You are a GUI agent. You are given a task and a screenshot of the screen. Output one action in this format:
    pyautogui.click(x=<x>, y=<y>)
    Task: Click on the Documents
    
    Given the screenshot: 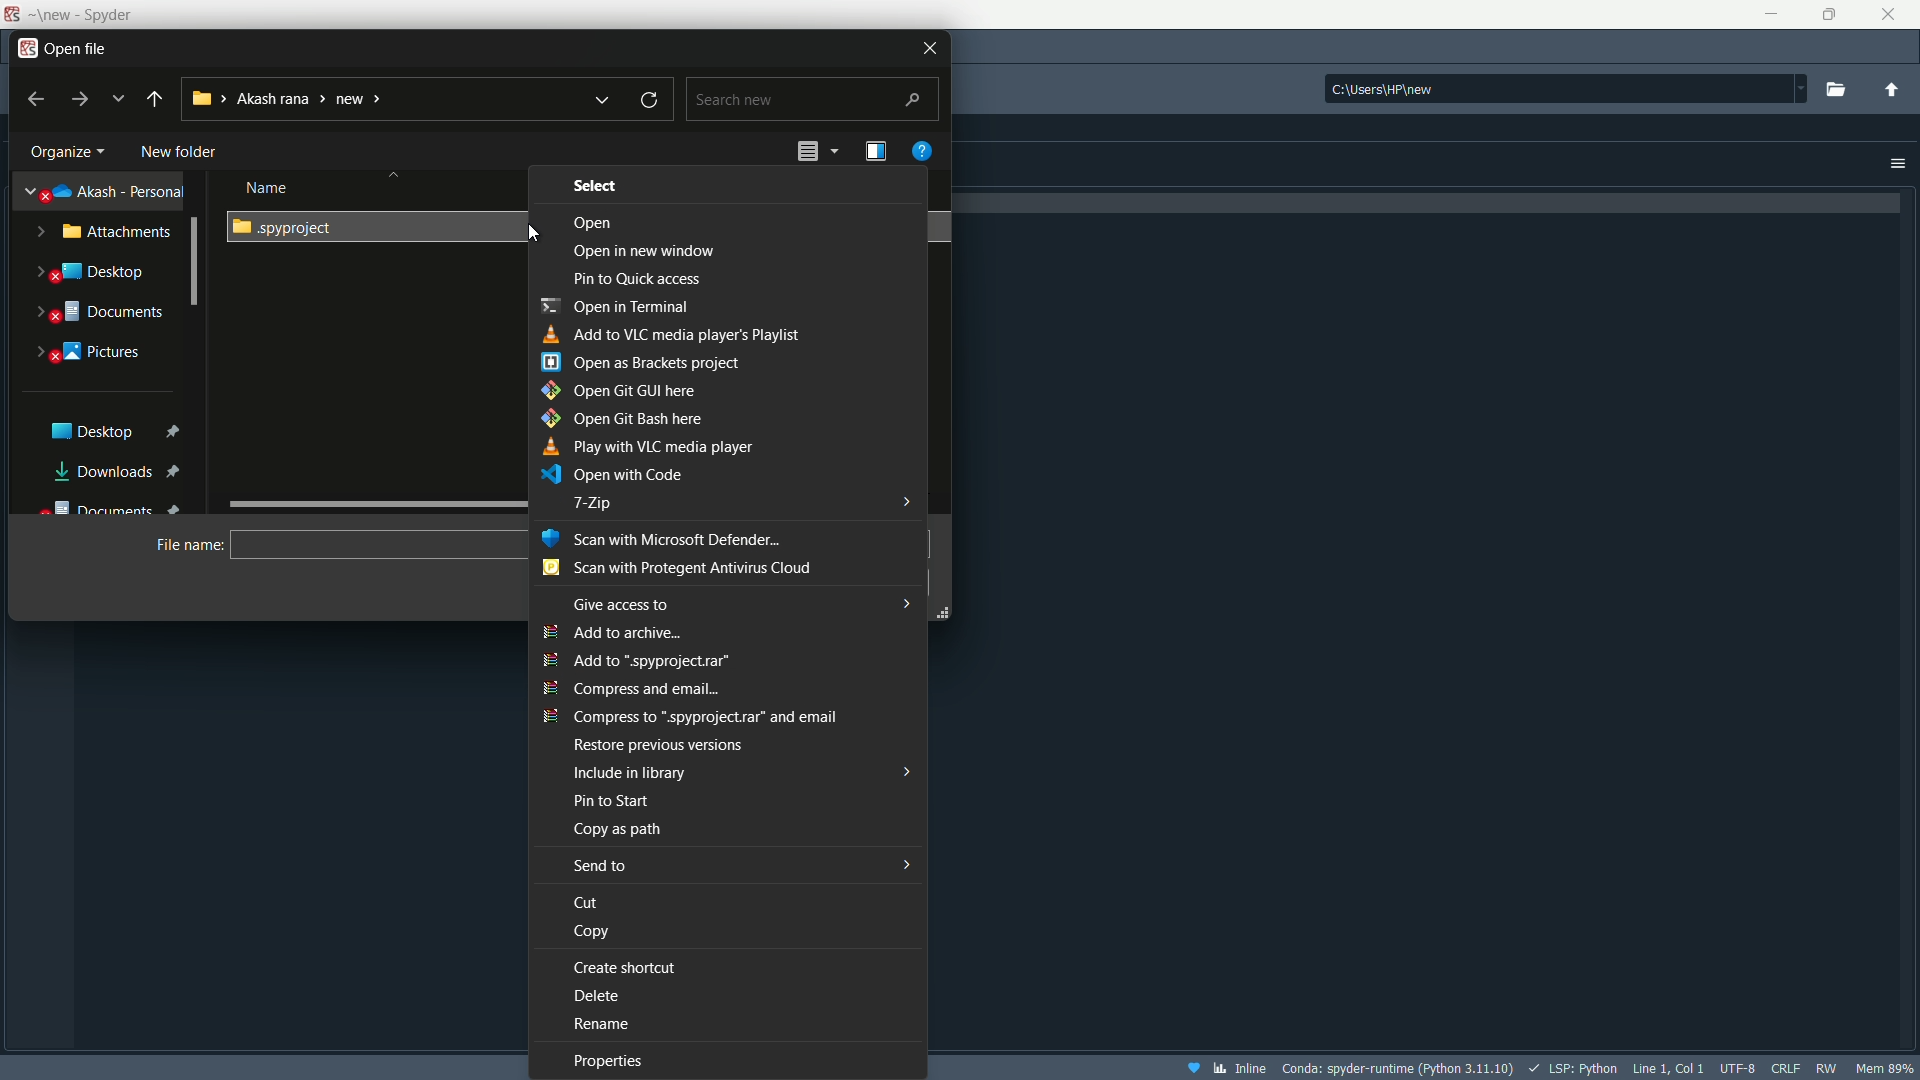 What is the action you would take?
    pyautogui.click(x=124, y=507)
    